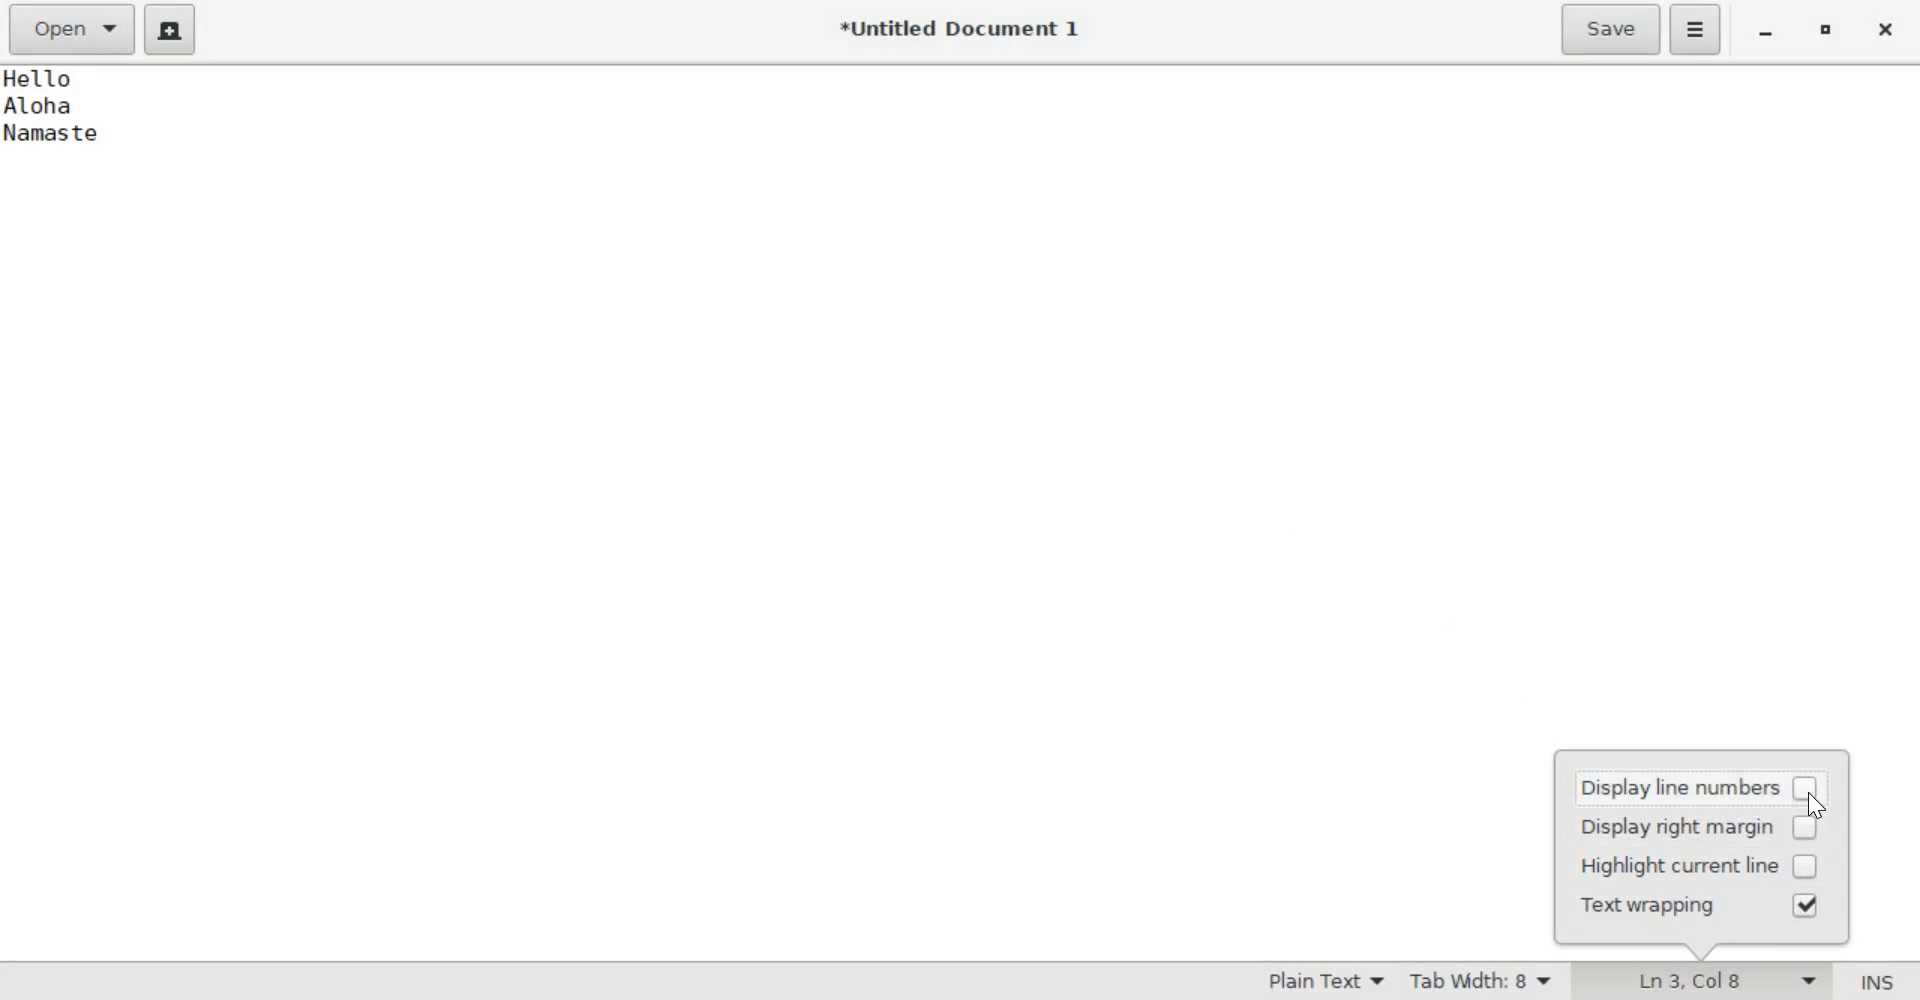 The width and height of the screenshot is (1920, 1000). What do you see at coordinates (1671, 828) in the screenshot?
I see `display right margin` at bounding box center [1671, 828].